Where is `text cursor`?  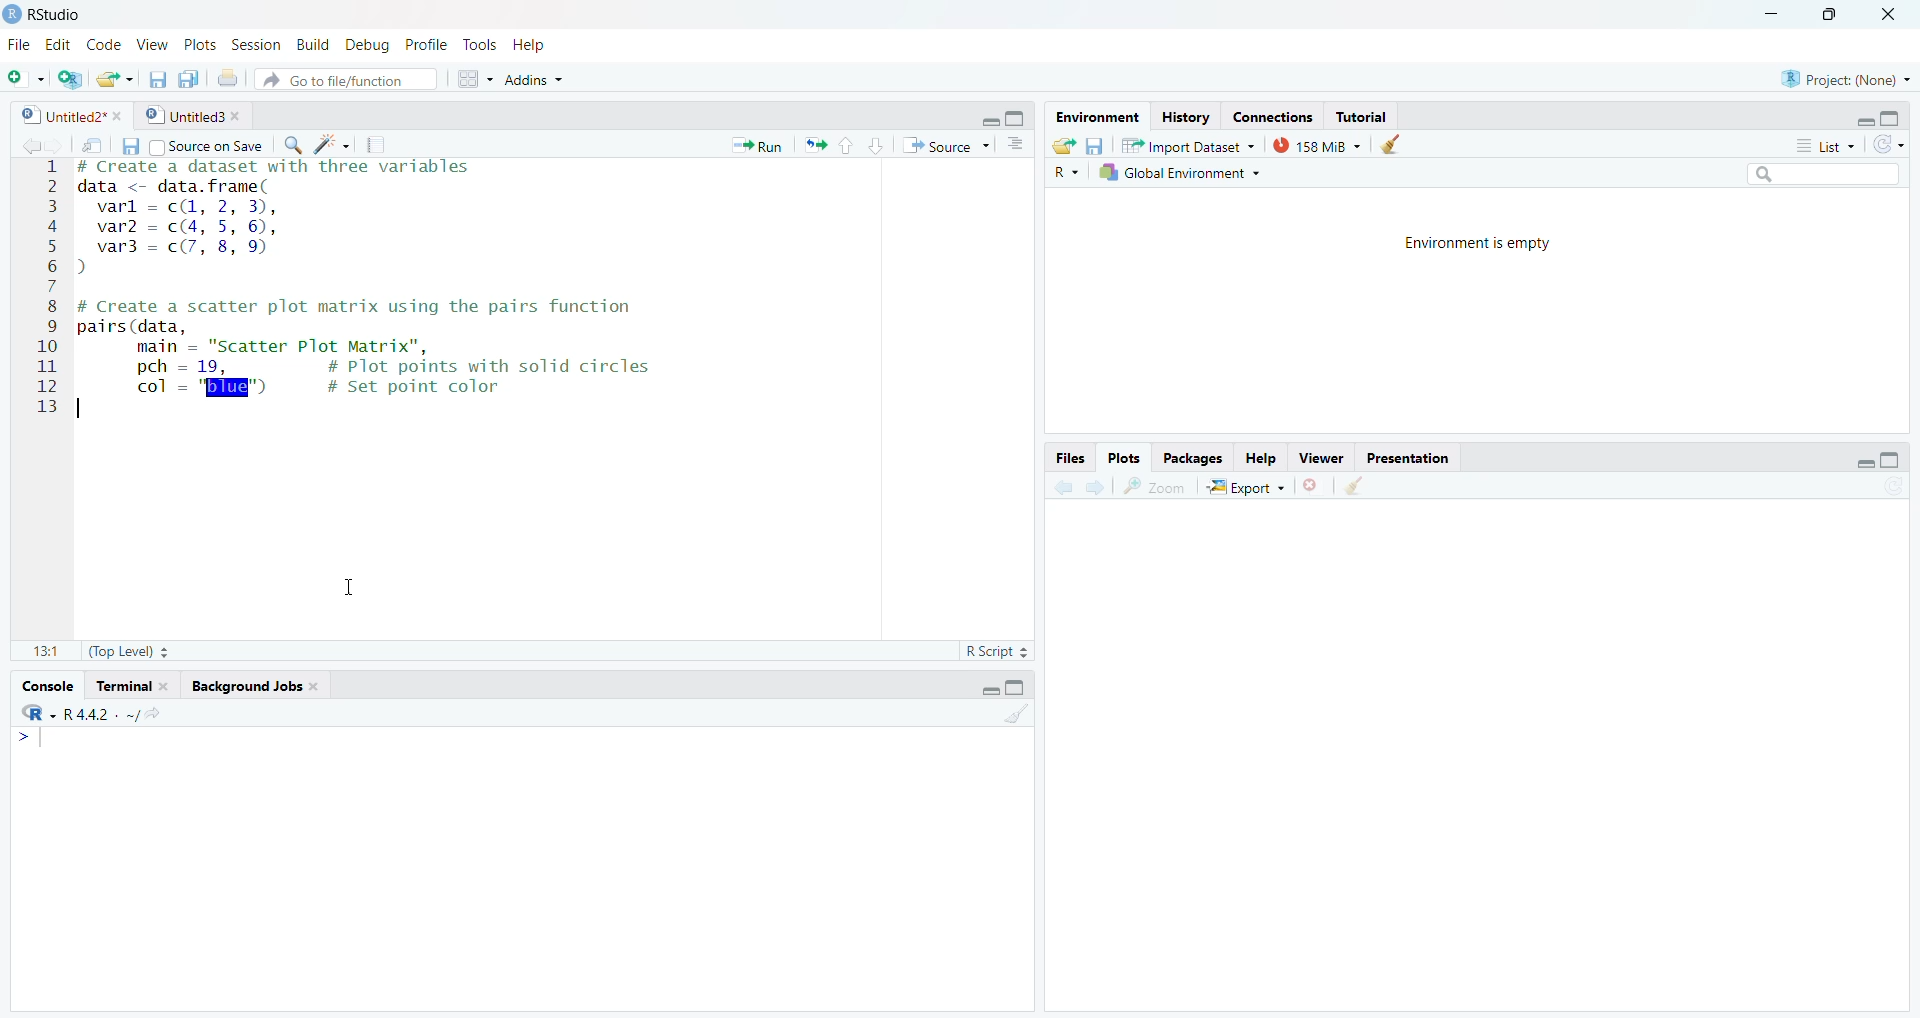
text cursor is located at coordinates (352, 588).